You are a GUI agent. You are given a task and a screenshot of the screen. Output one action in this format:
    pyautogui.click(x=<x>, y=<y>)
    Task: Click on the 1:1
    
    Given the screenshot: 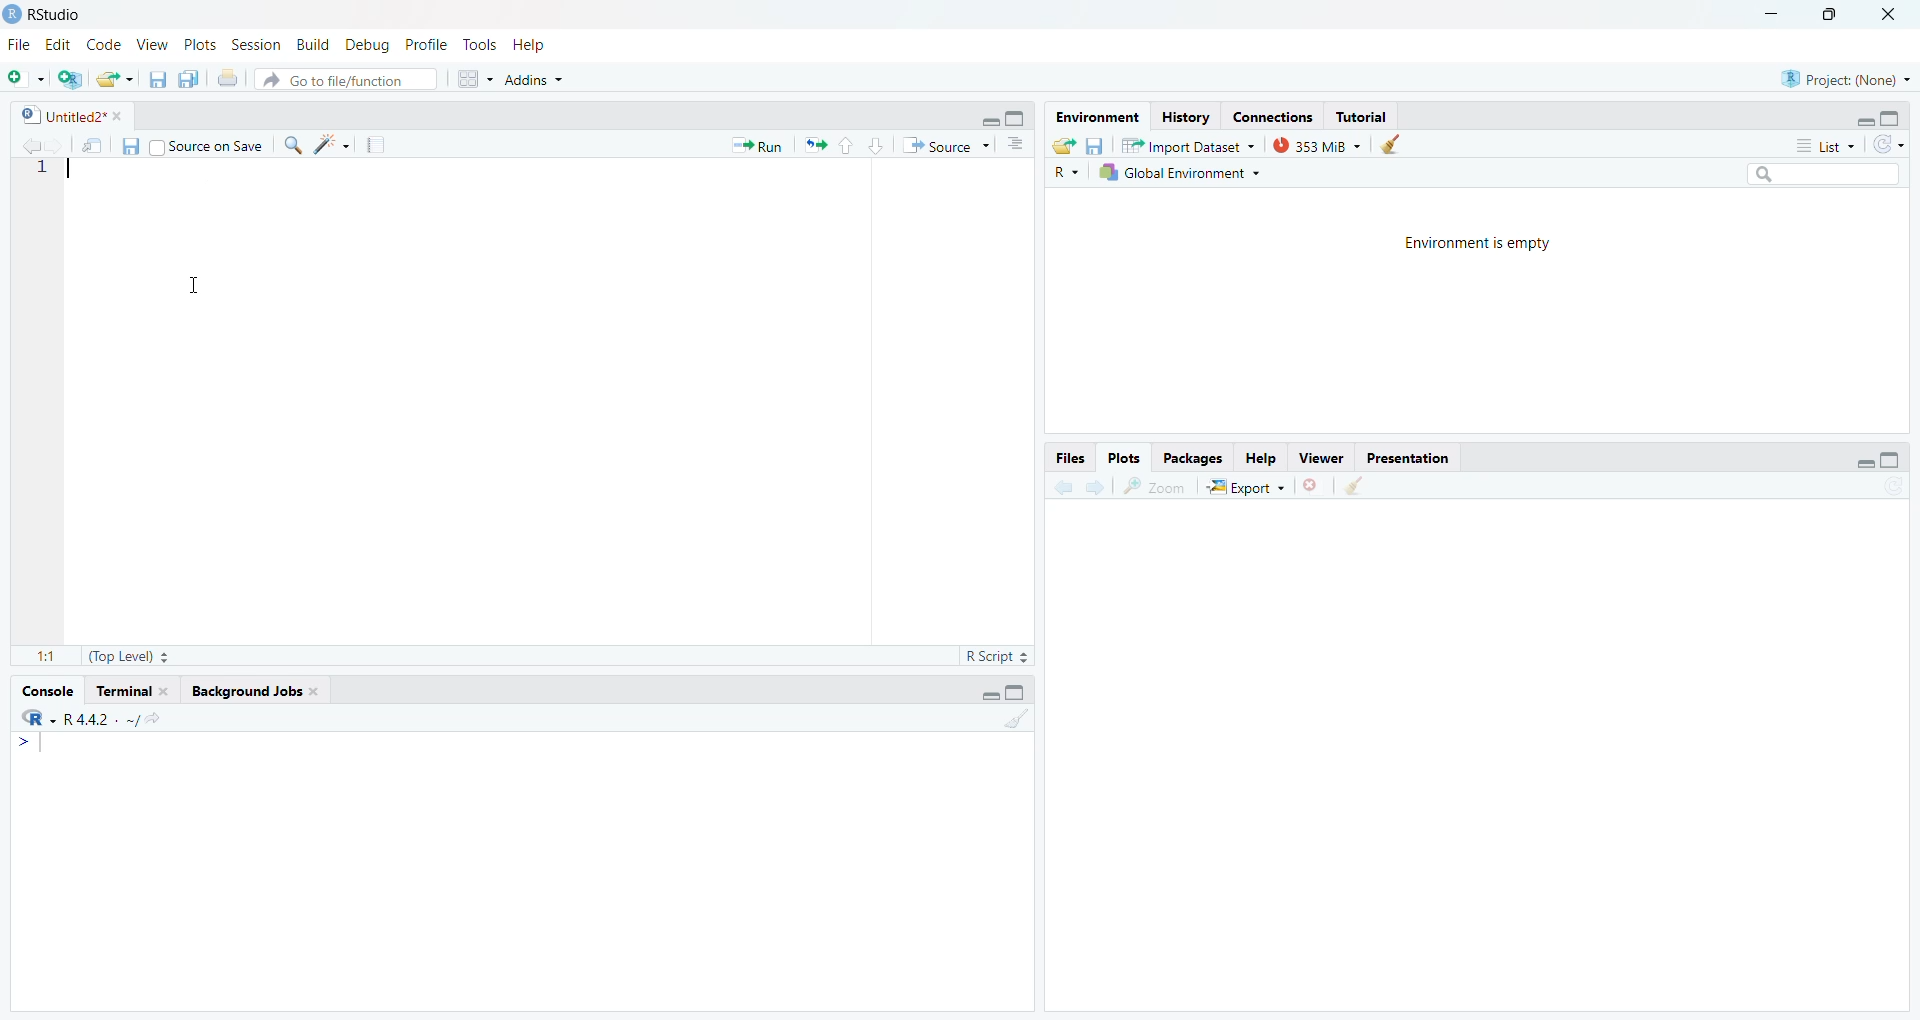 What is the action you would take?
    pyautogui.click(x=41, y=656)
    